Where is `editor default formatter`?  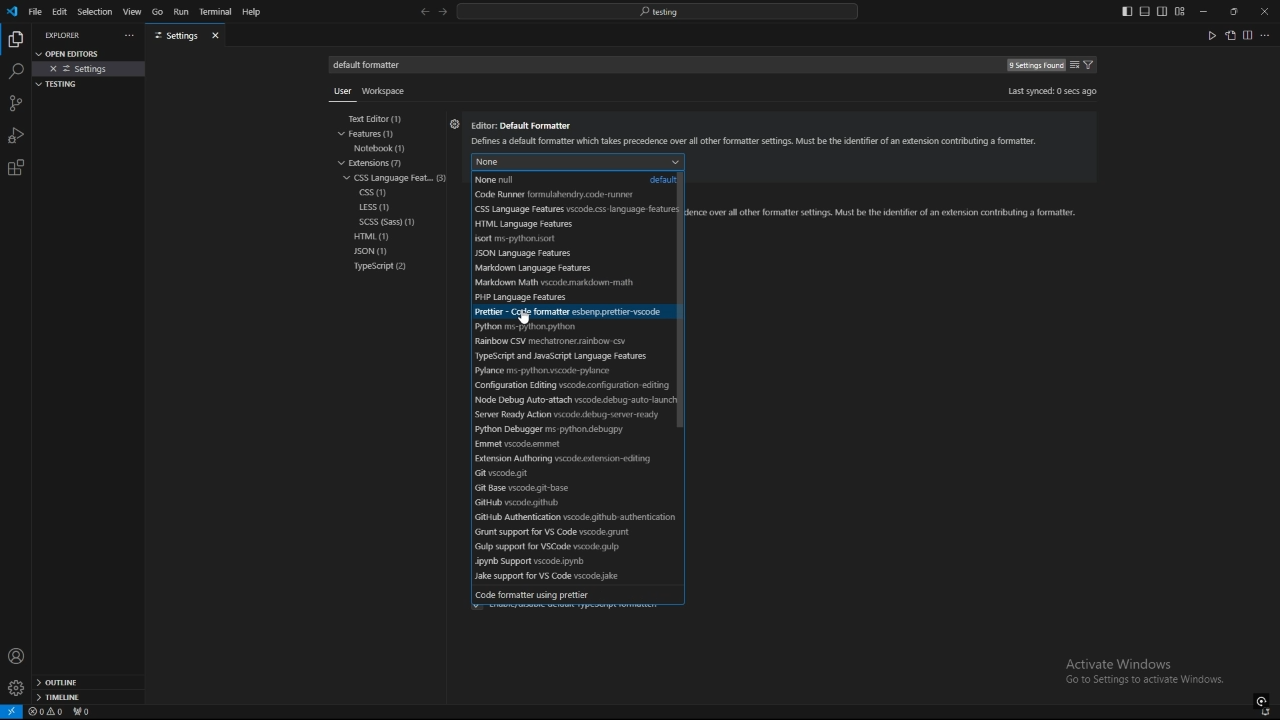
editor default formatter is located at coordinates (757, 135).